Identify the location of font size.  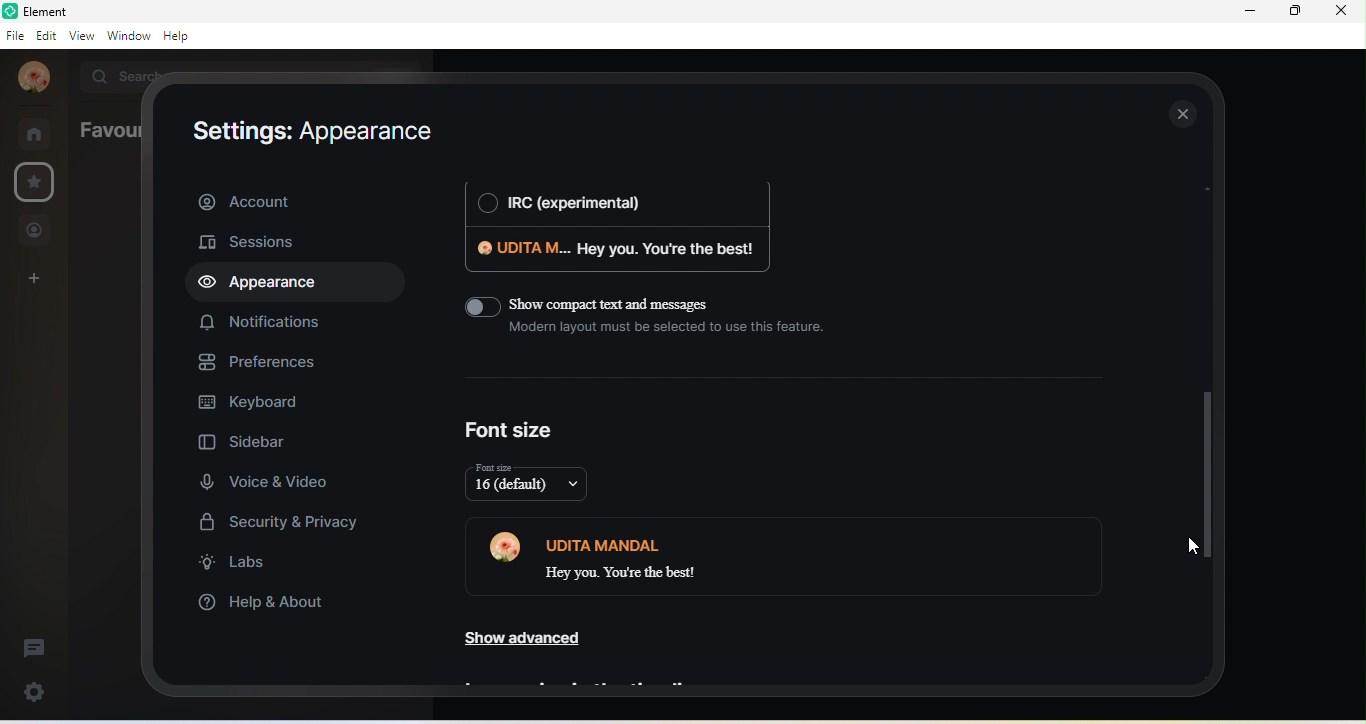
(511, 431).